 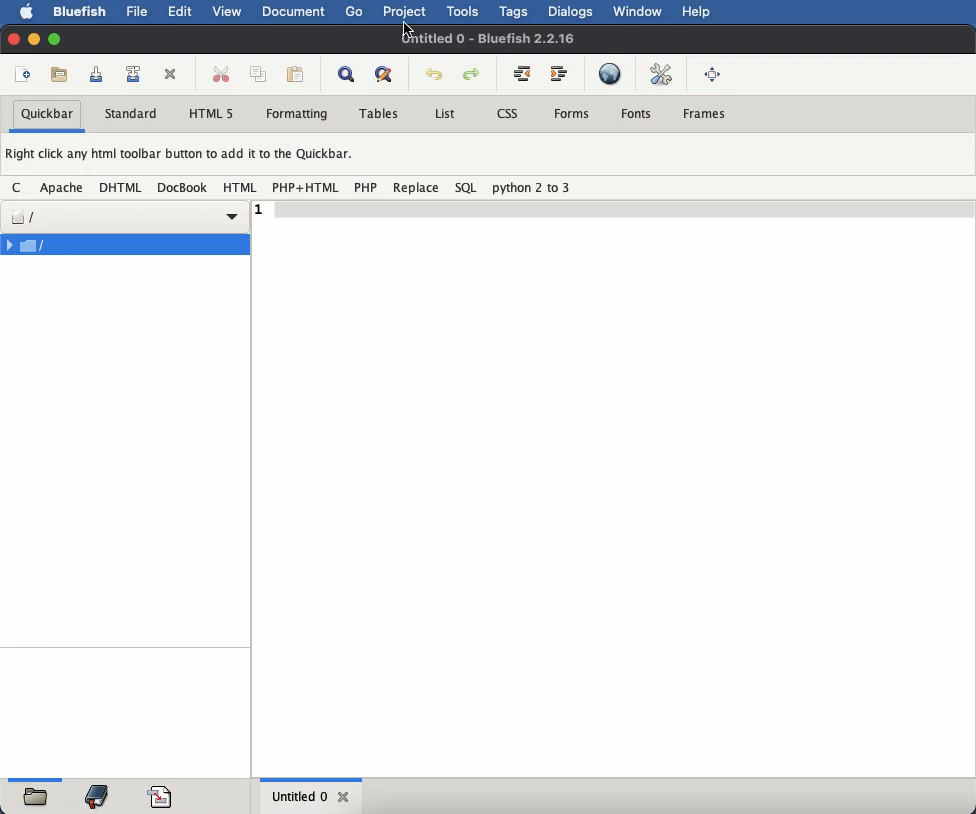 I want to click on docbook, so click(x=183, y=190).